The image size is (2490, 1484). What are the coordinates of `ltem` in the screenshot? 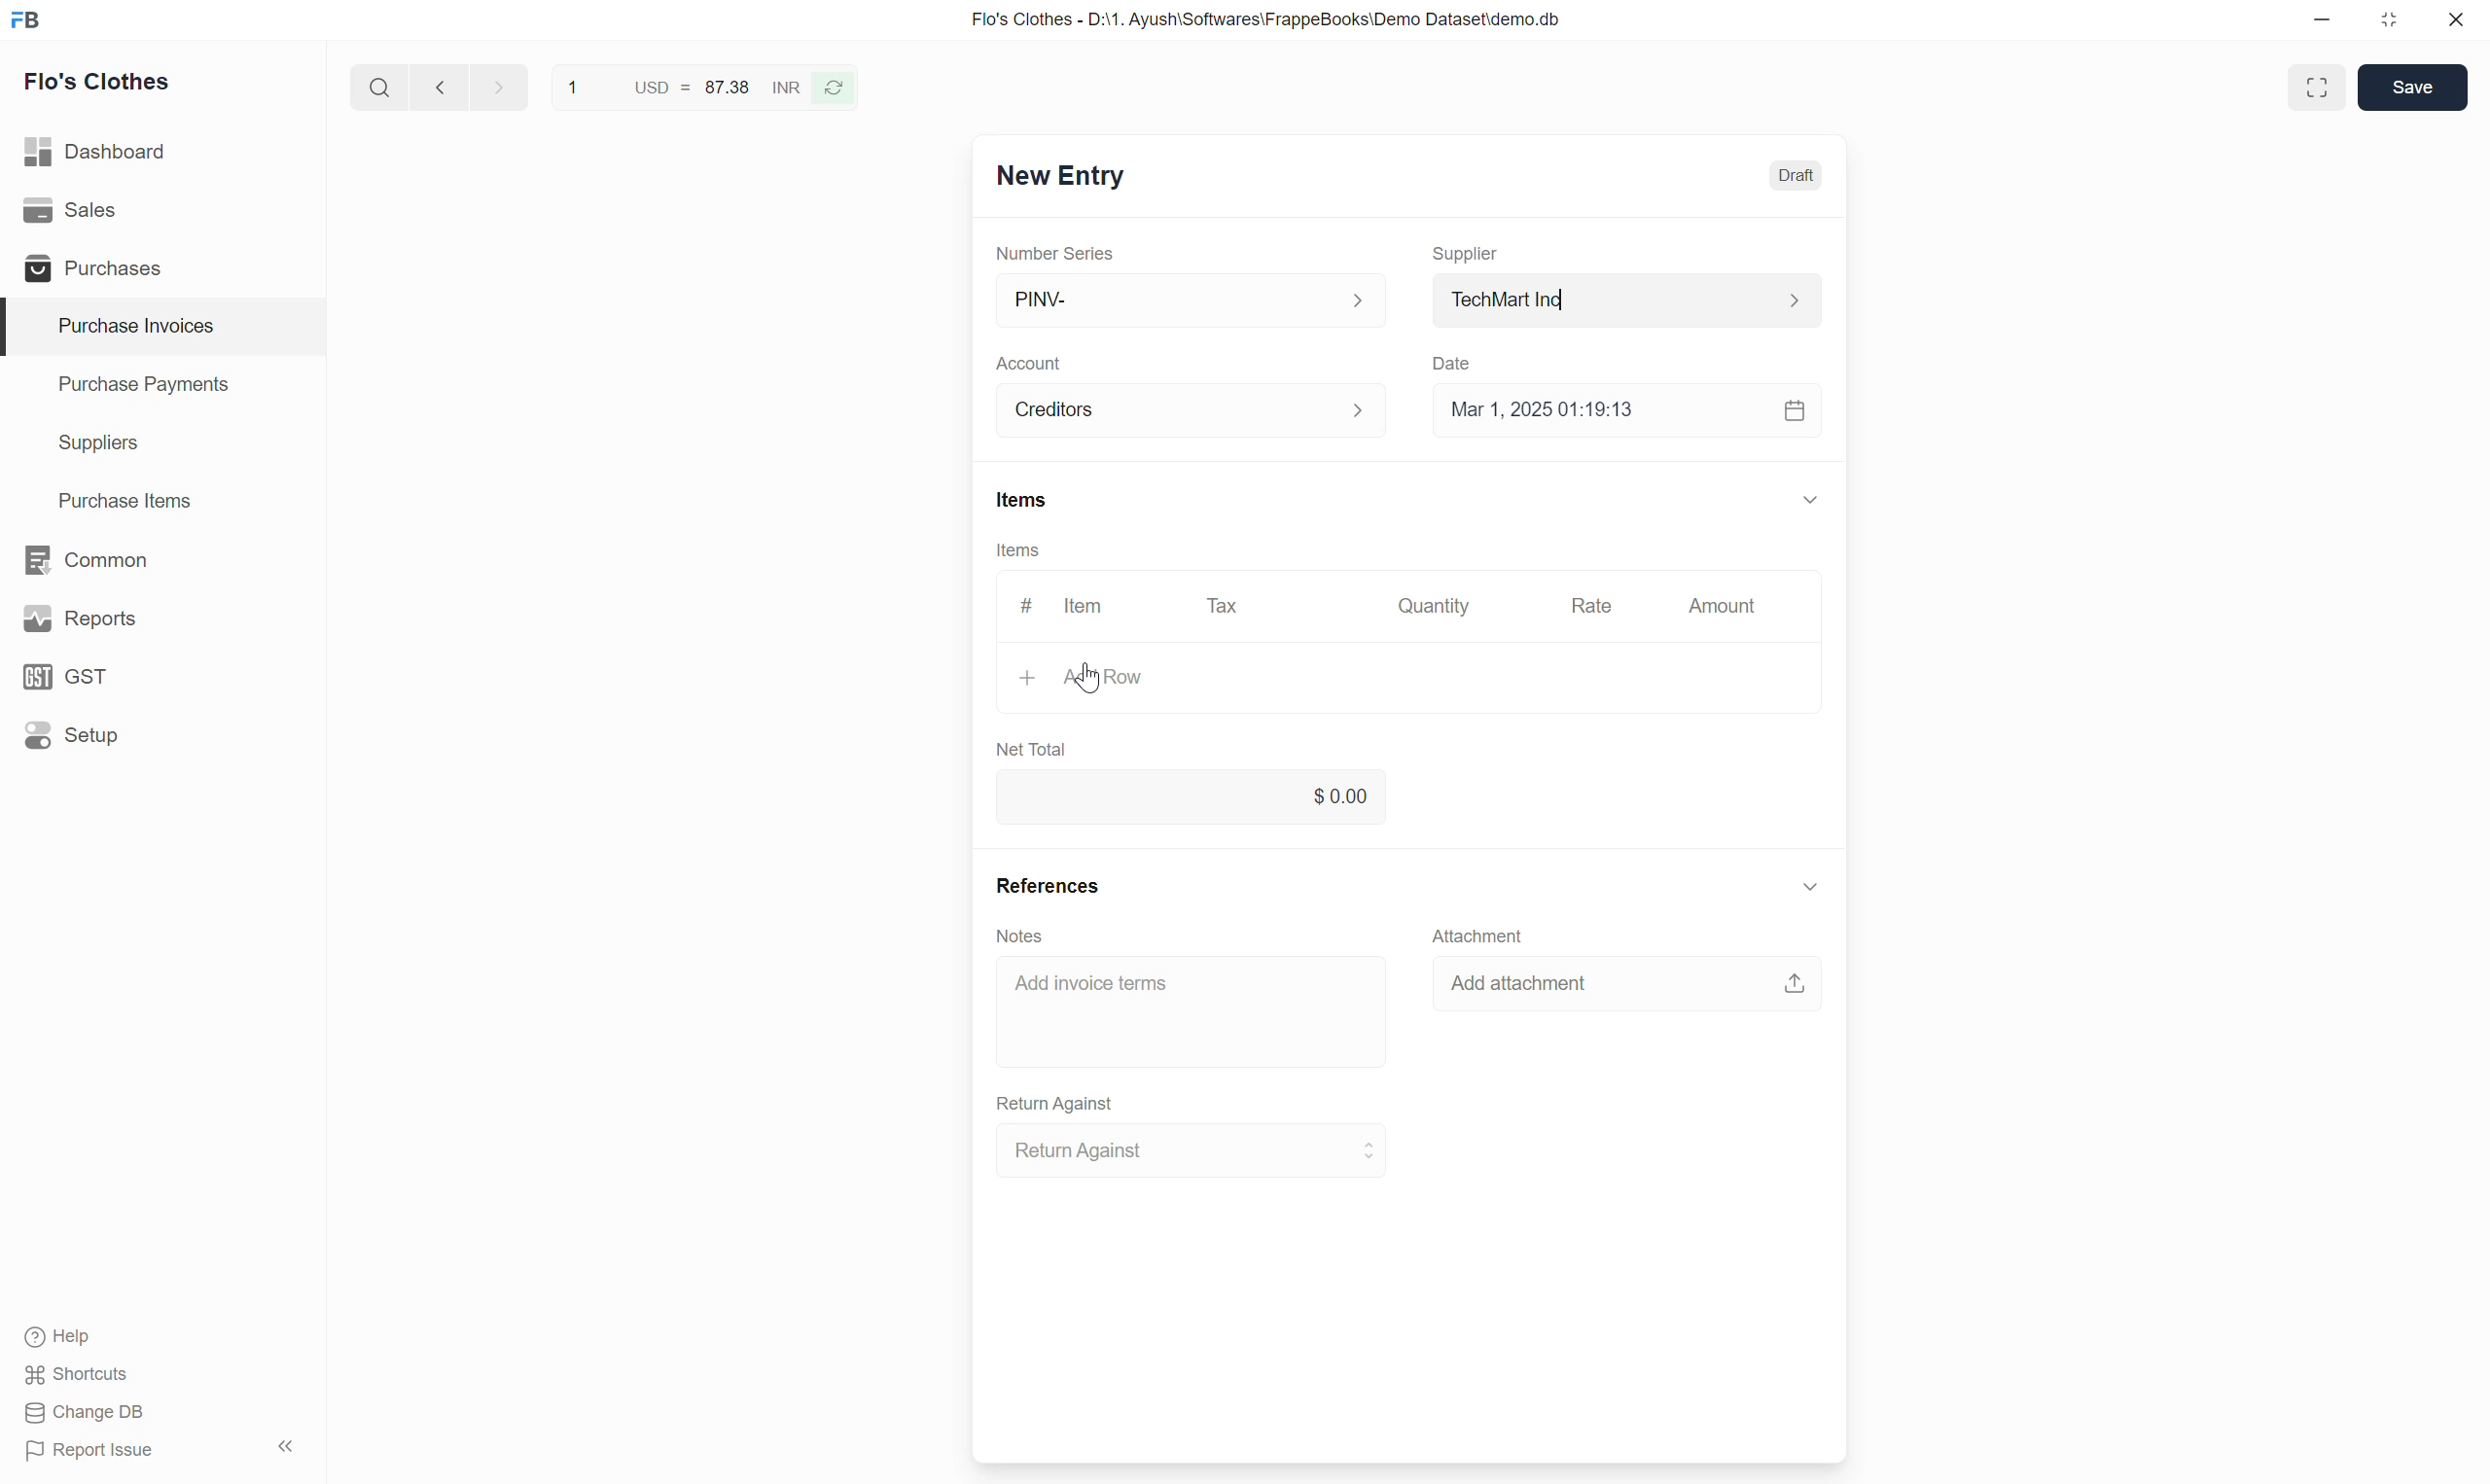 It's located at (1088, 609).